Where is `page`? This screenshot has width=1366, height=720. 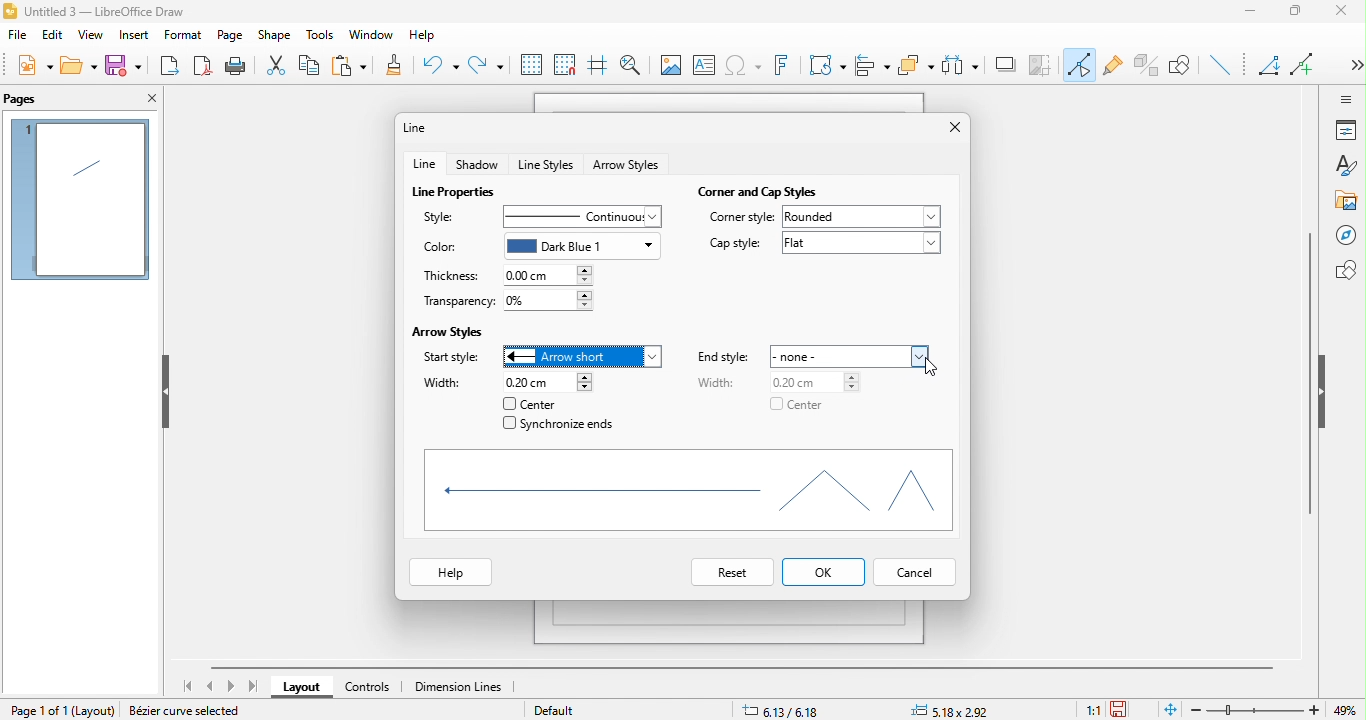
page is located at coordinates (230, 36).